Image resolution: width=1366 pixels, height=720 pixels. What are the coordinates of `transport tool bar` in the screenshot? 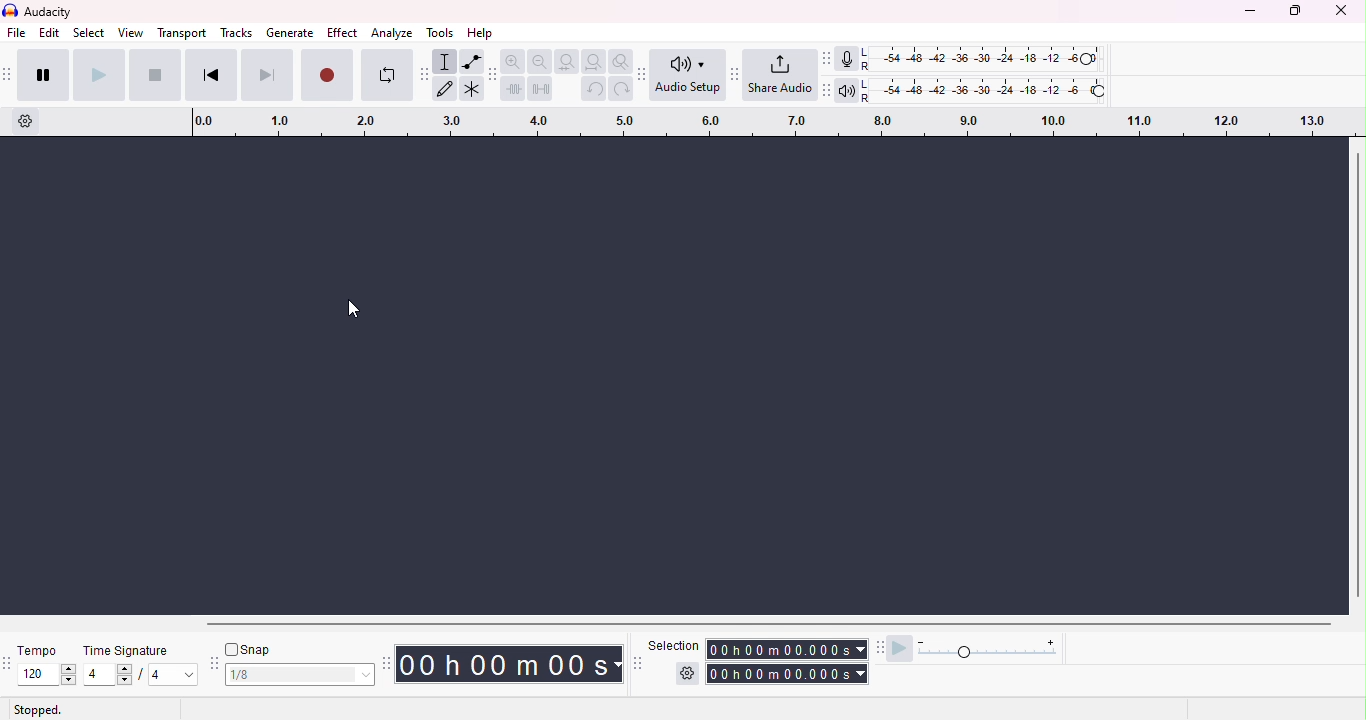 It's located at (9, 74).